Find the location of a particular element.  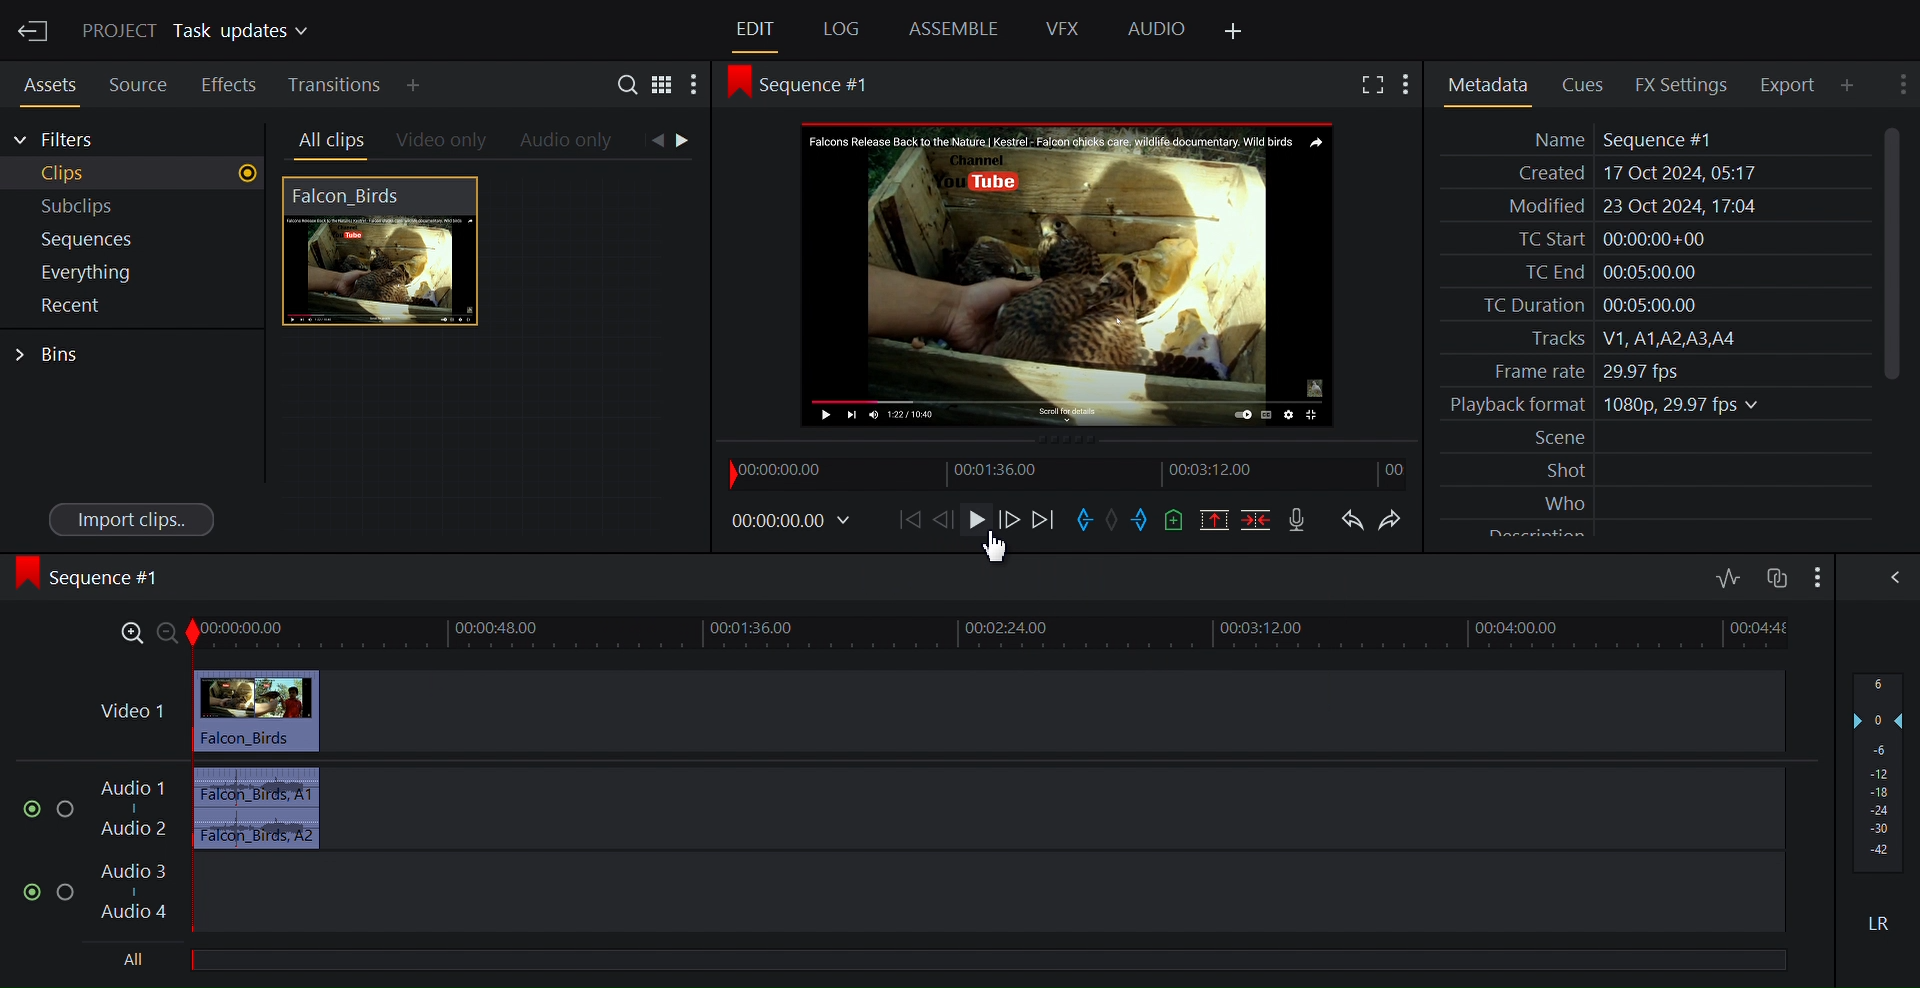

Nudge one frame forward is located at coordinates (950, 520).